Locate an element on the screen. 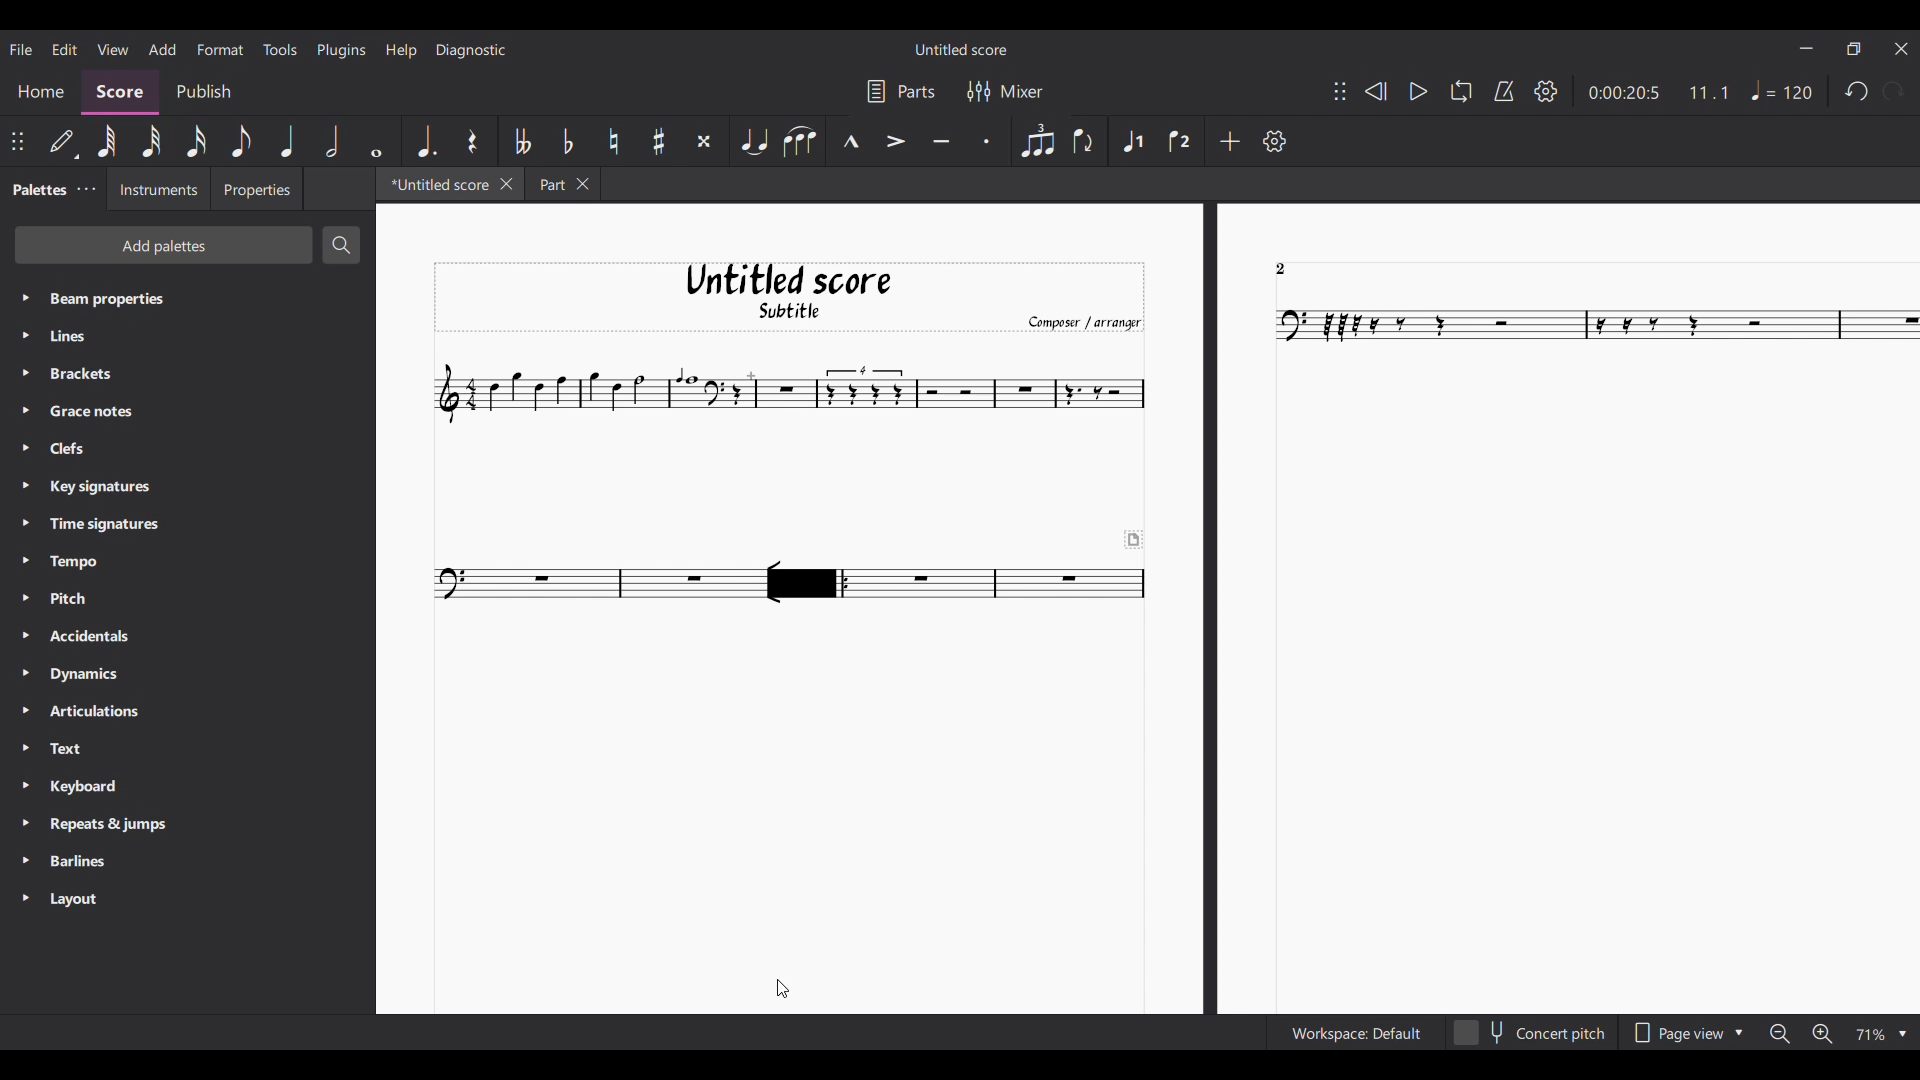 This screenshot has height=1080, width=1920. Page view options is located at coordinates (1688, 1034).